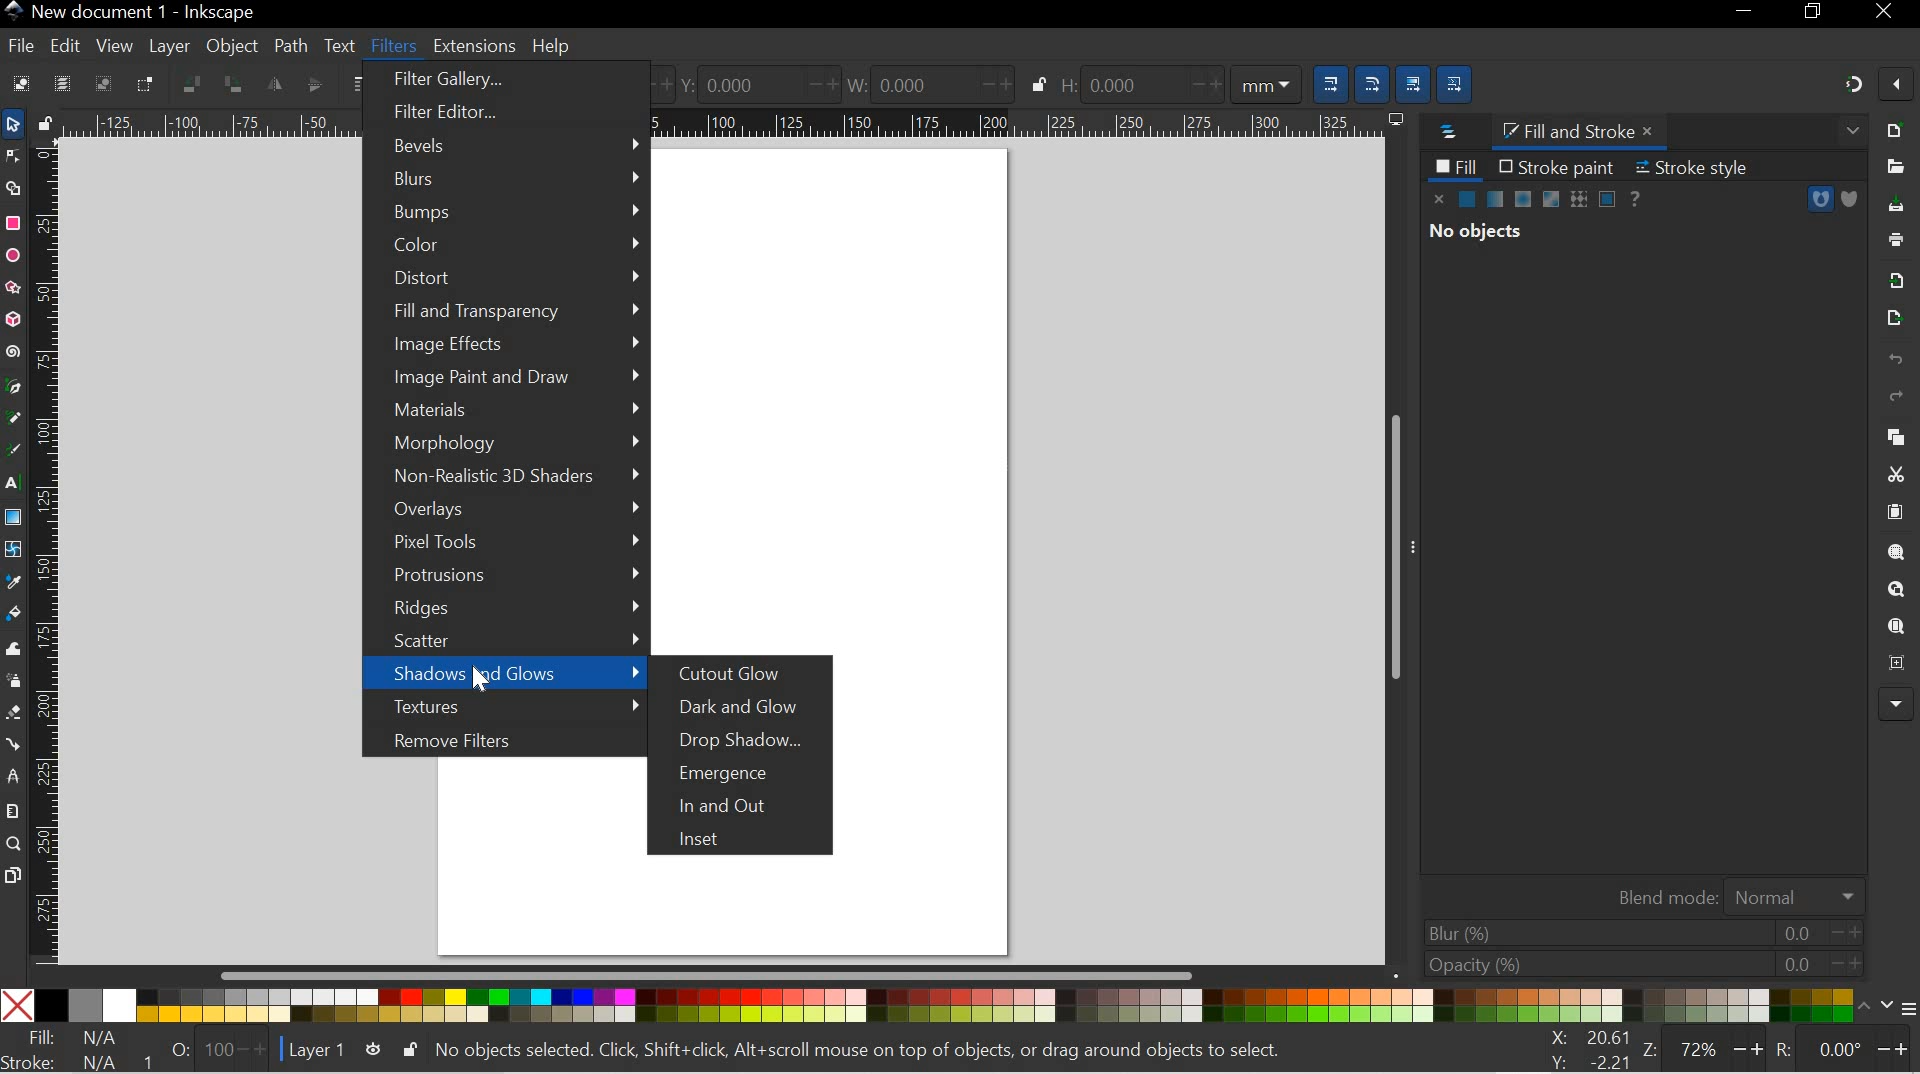  I want to click on TOGGLE LOCK, so click(44, 122).